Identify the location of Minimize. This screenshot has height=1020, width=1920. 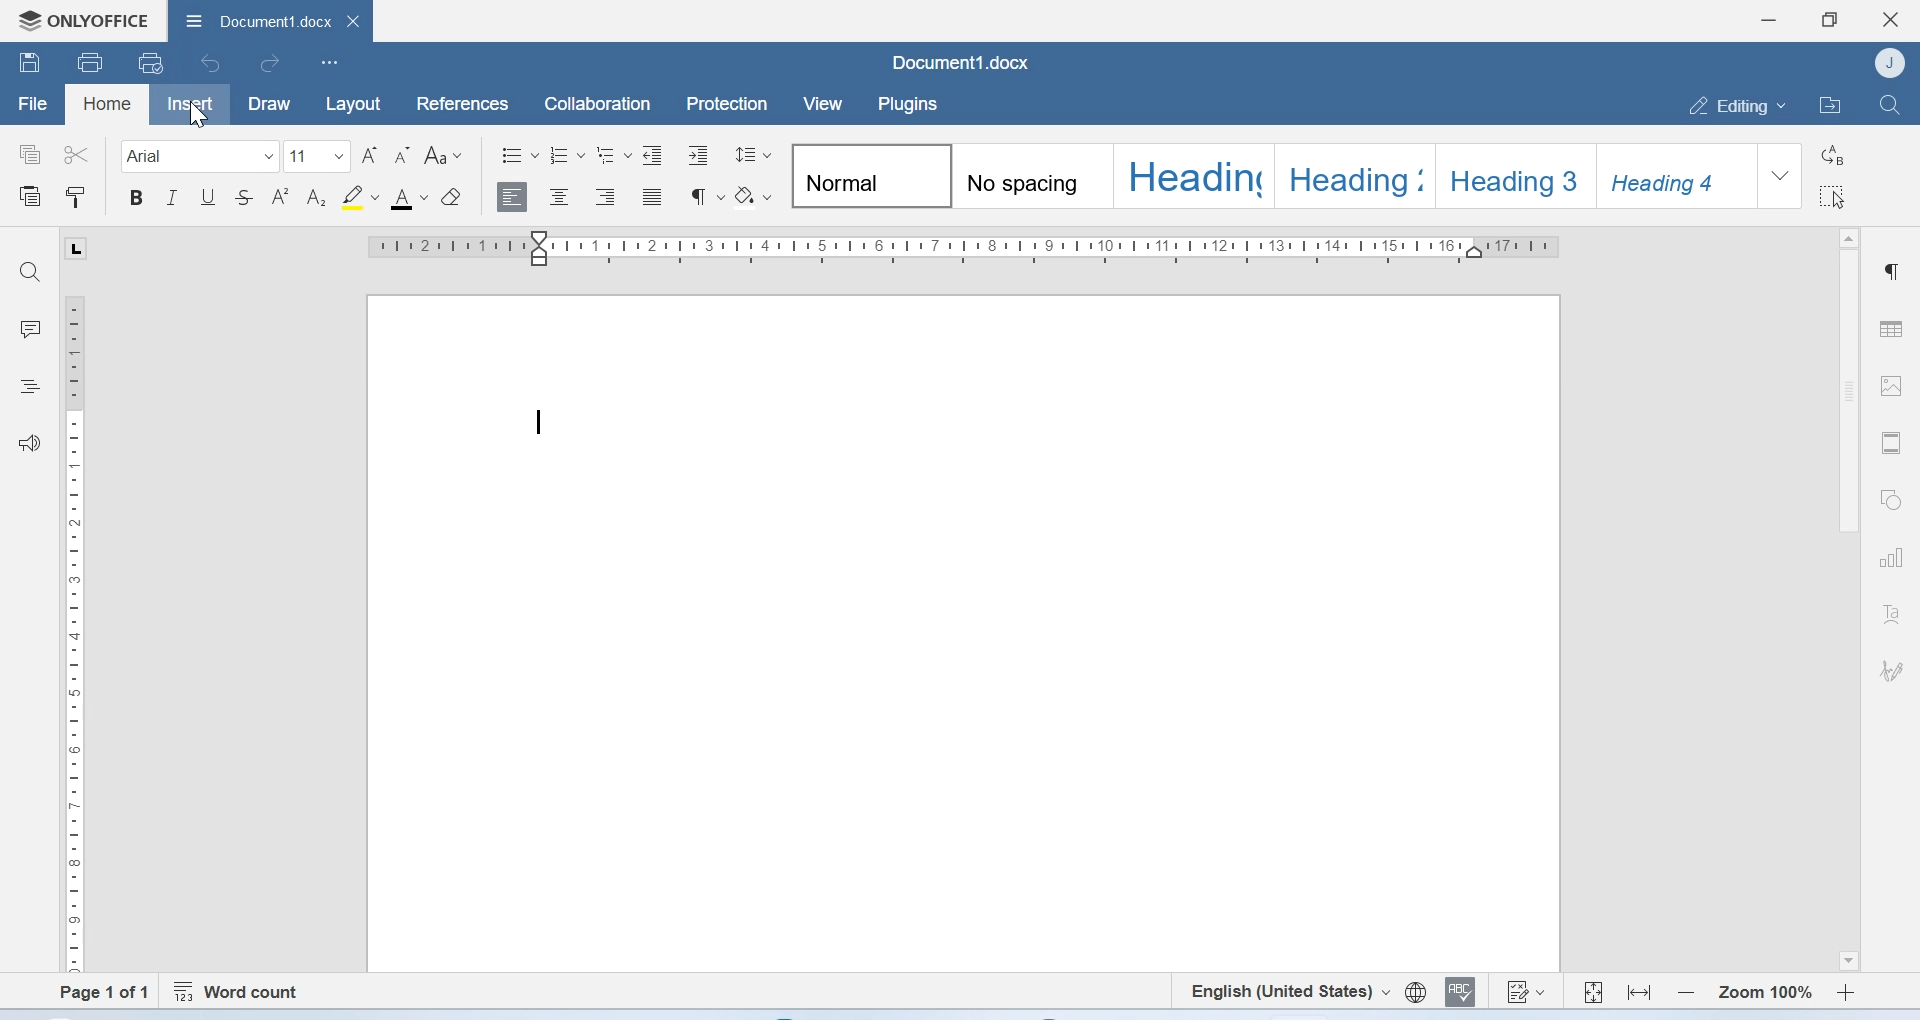
(1769, 20).